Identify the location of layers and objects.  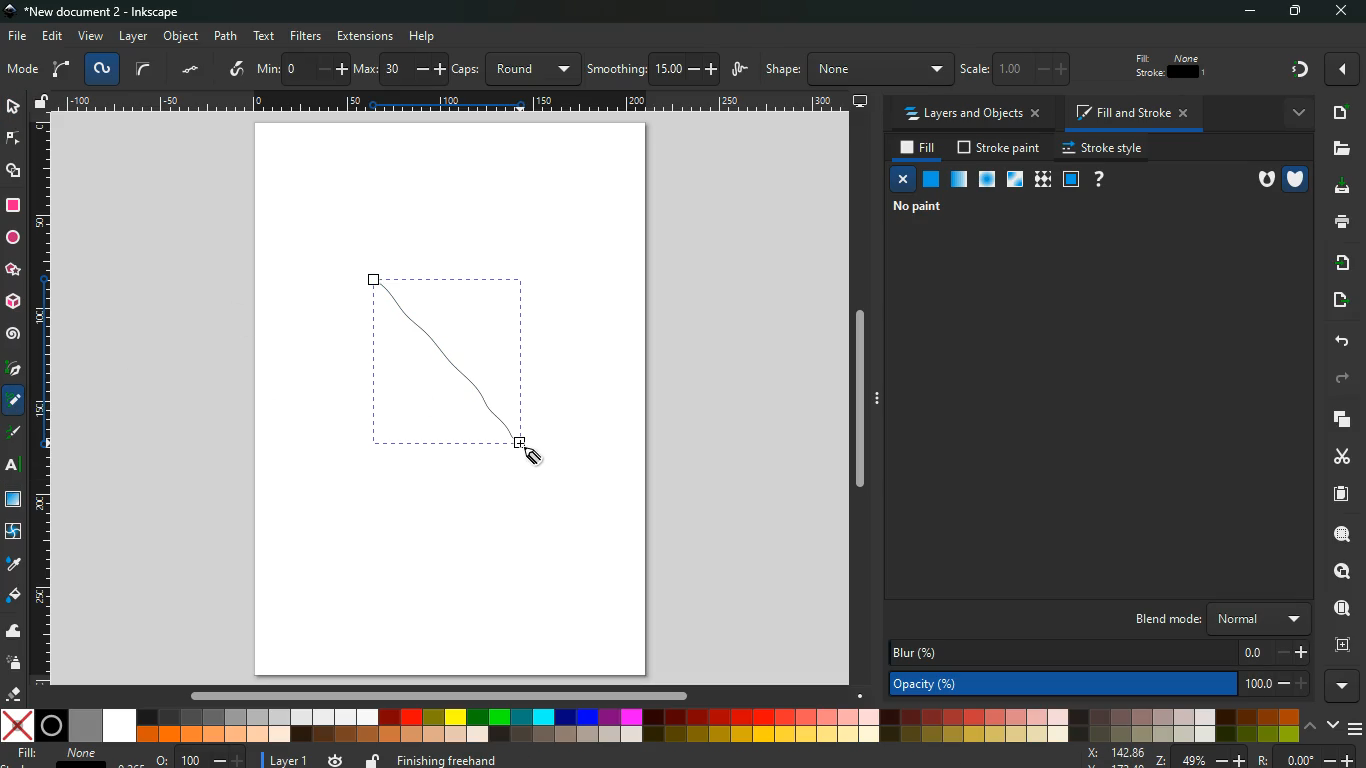
(972, 114).